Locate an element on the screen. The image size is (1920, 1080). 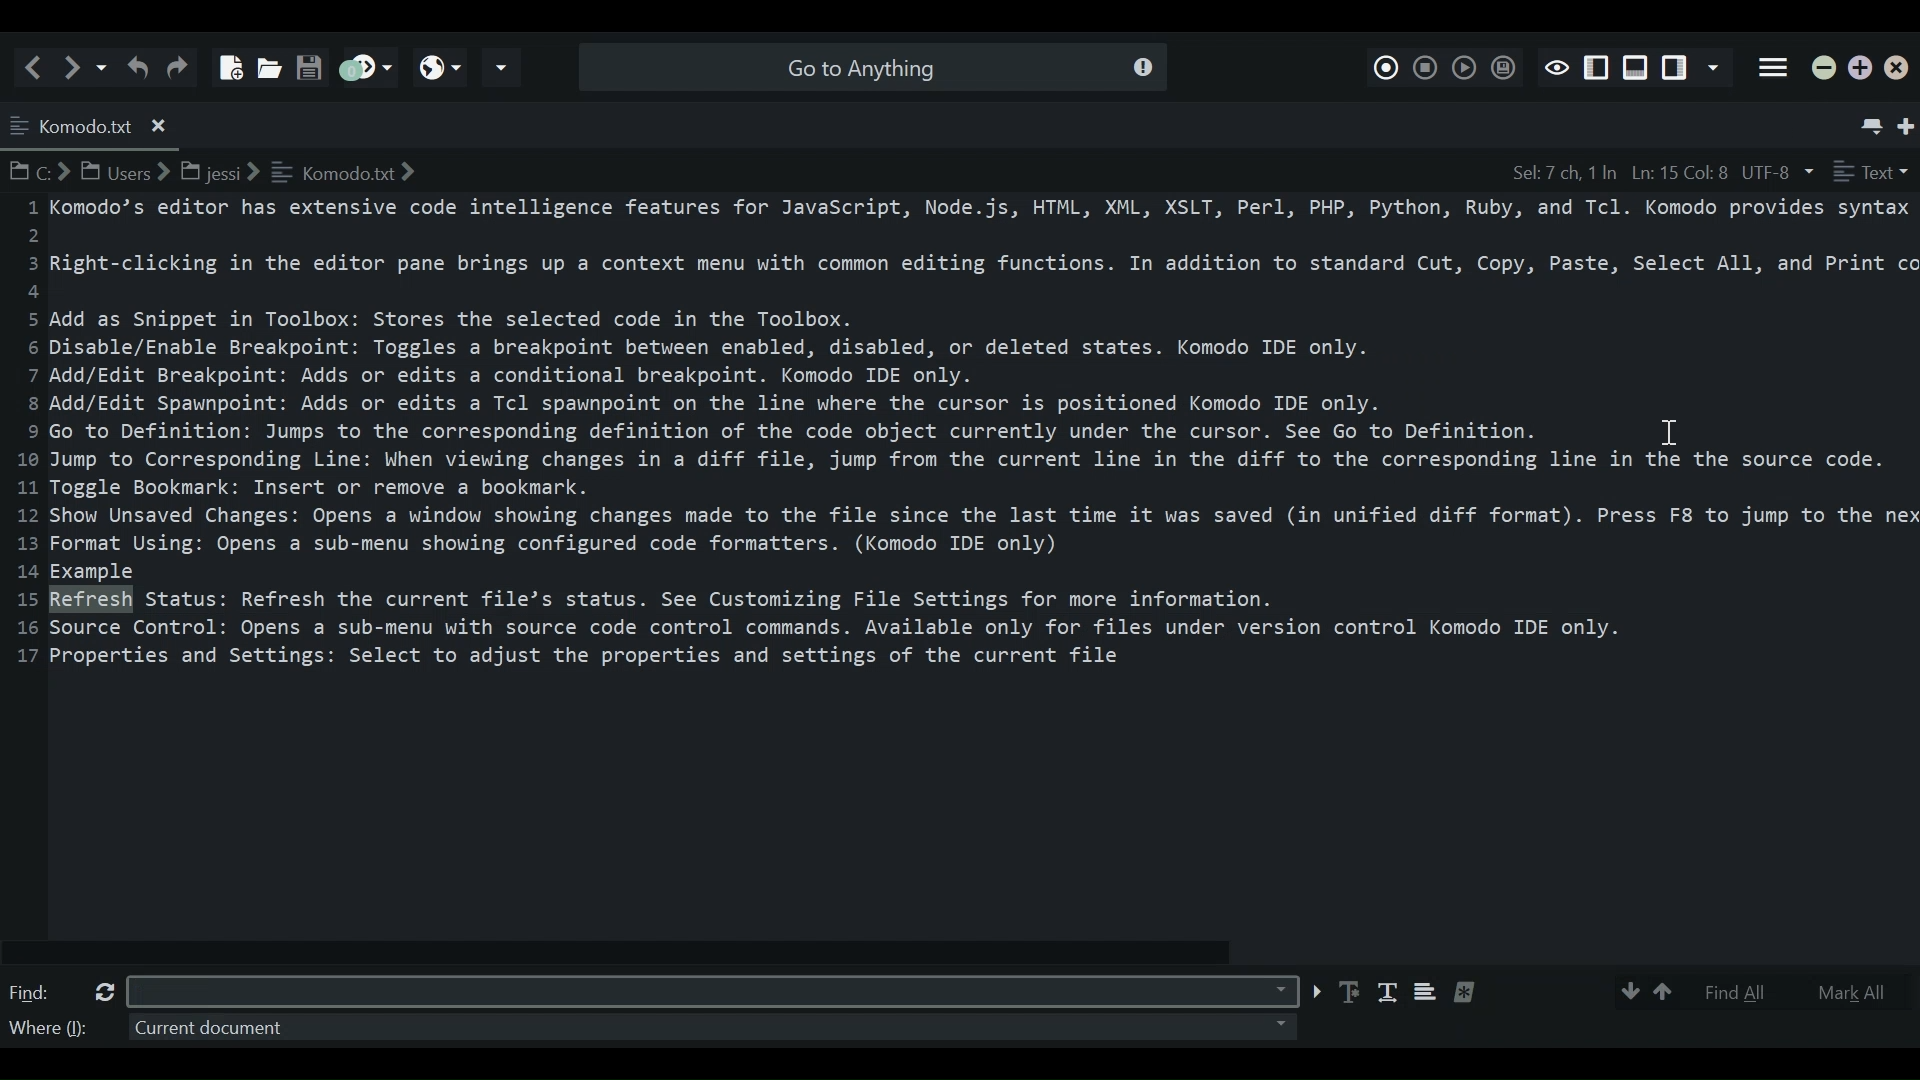
File Entry Pane is located at coordinates (962, 575).